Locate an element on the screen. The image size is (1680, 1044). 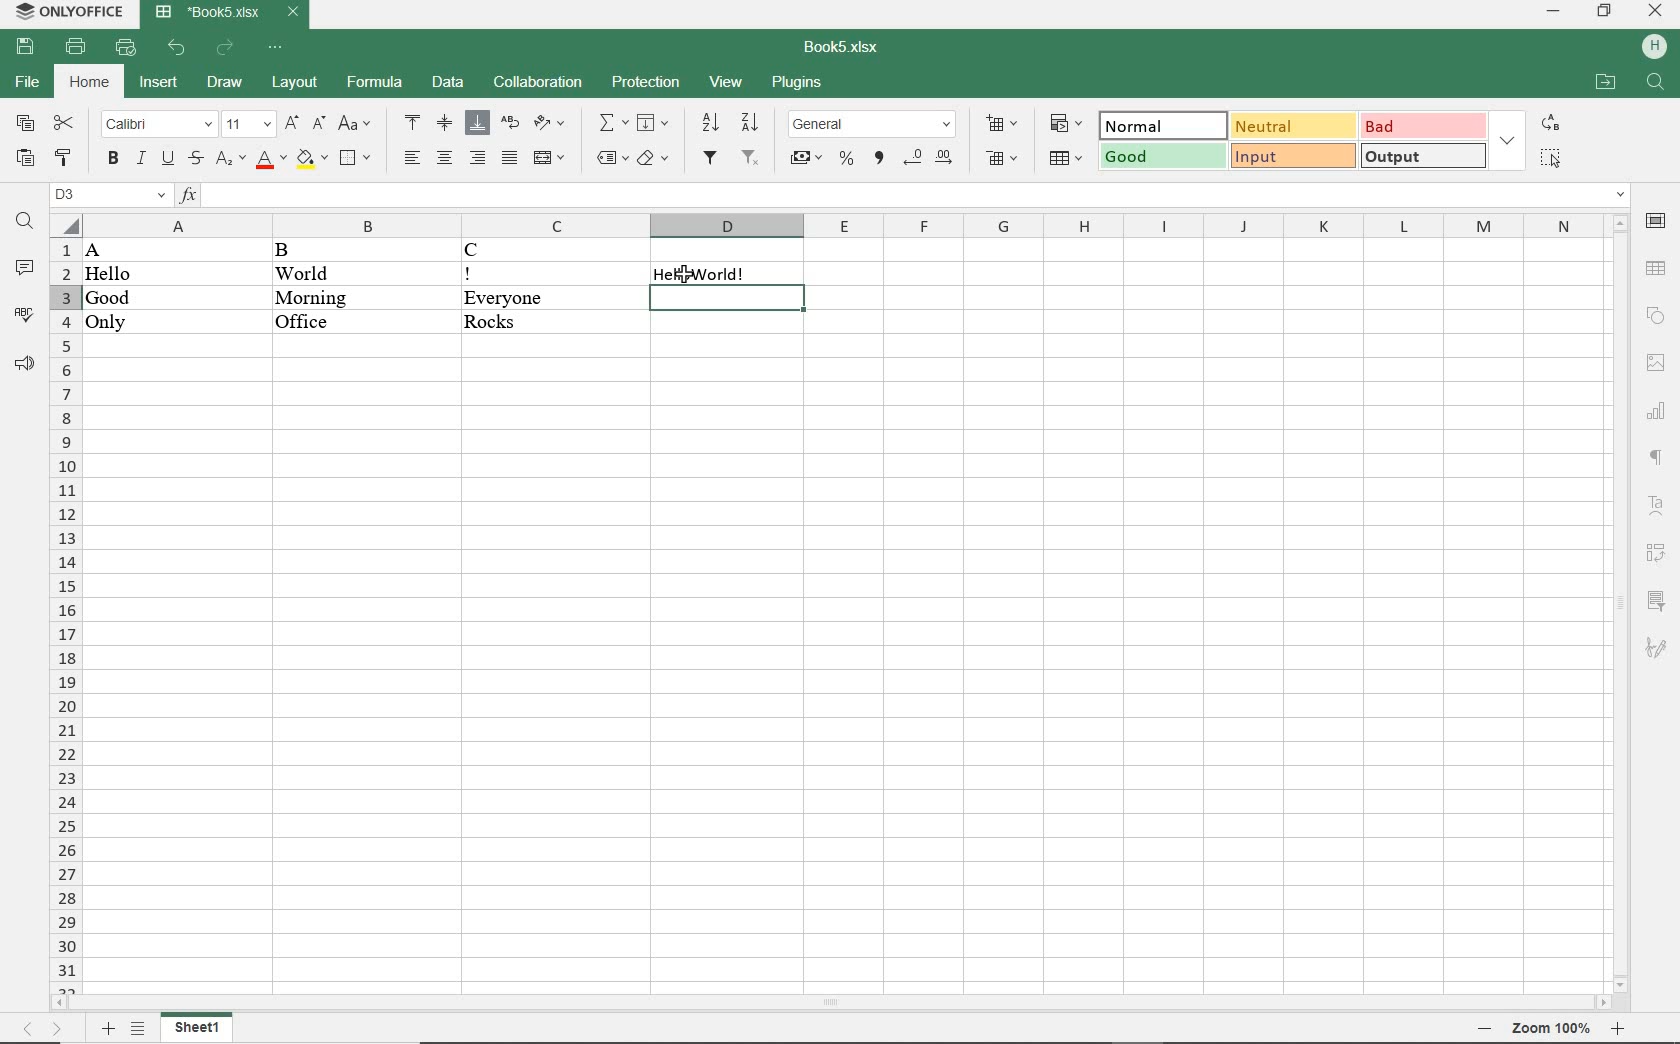
INSERT is located at coordinates (160, 81).